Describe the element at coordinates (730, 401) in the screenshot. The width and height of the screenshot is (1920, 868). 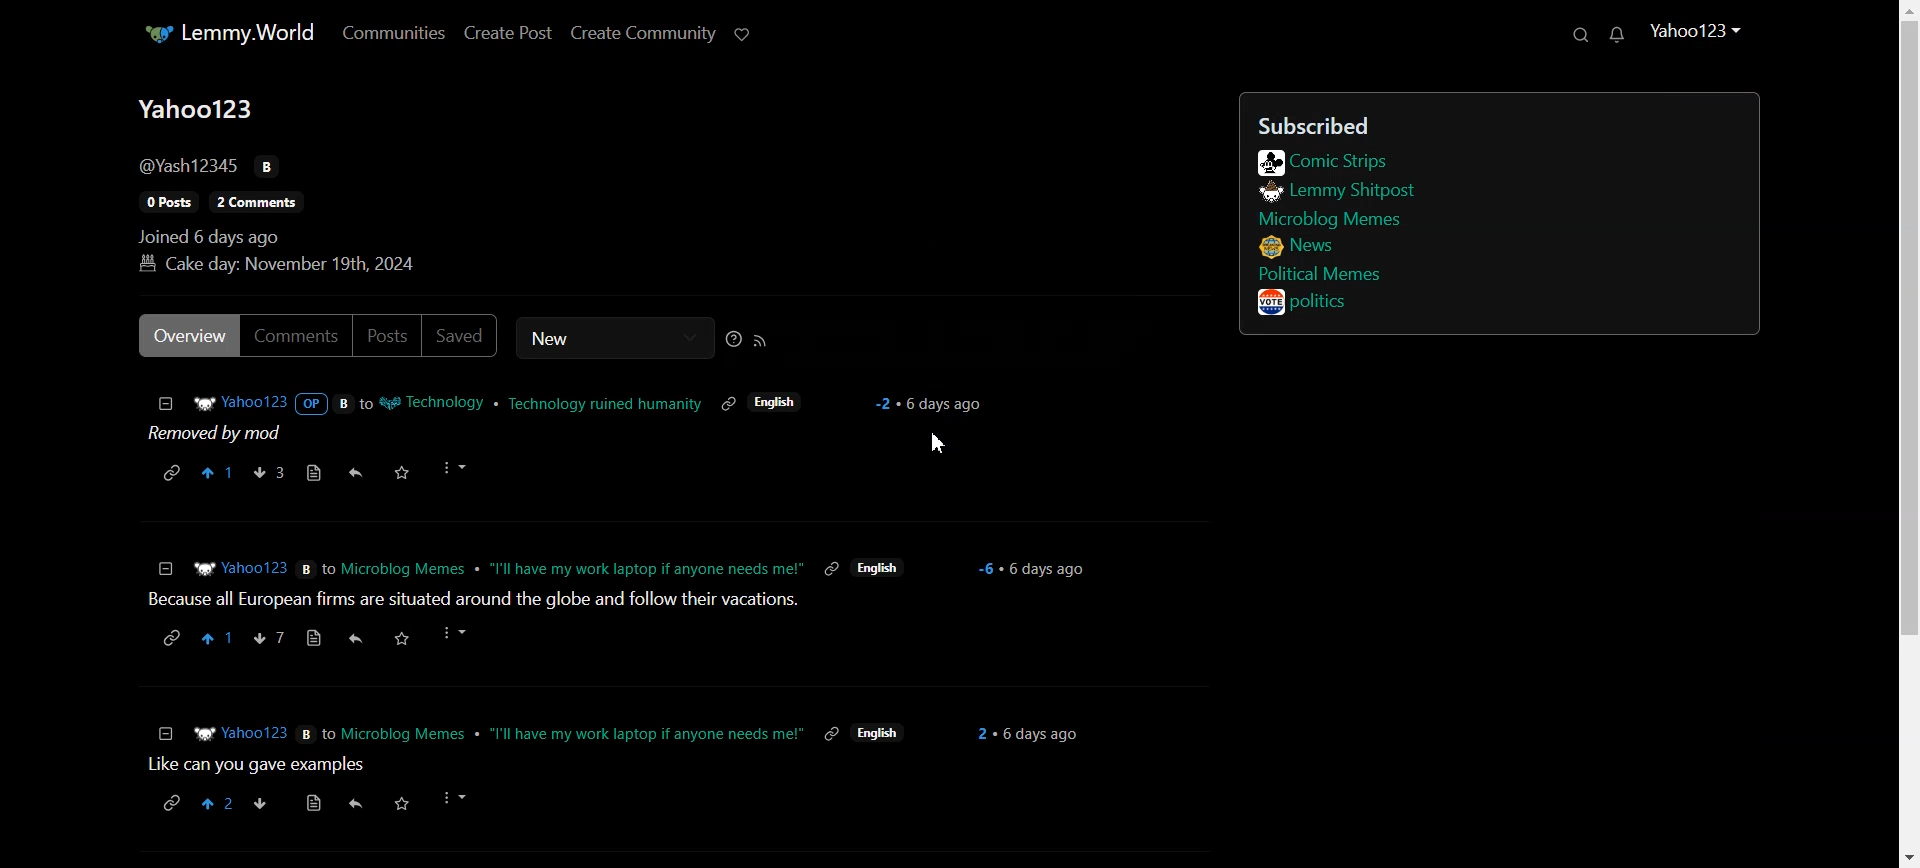
I see `link` at that location.